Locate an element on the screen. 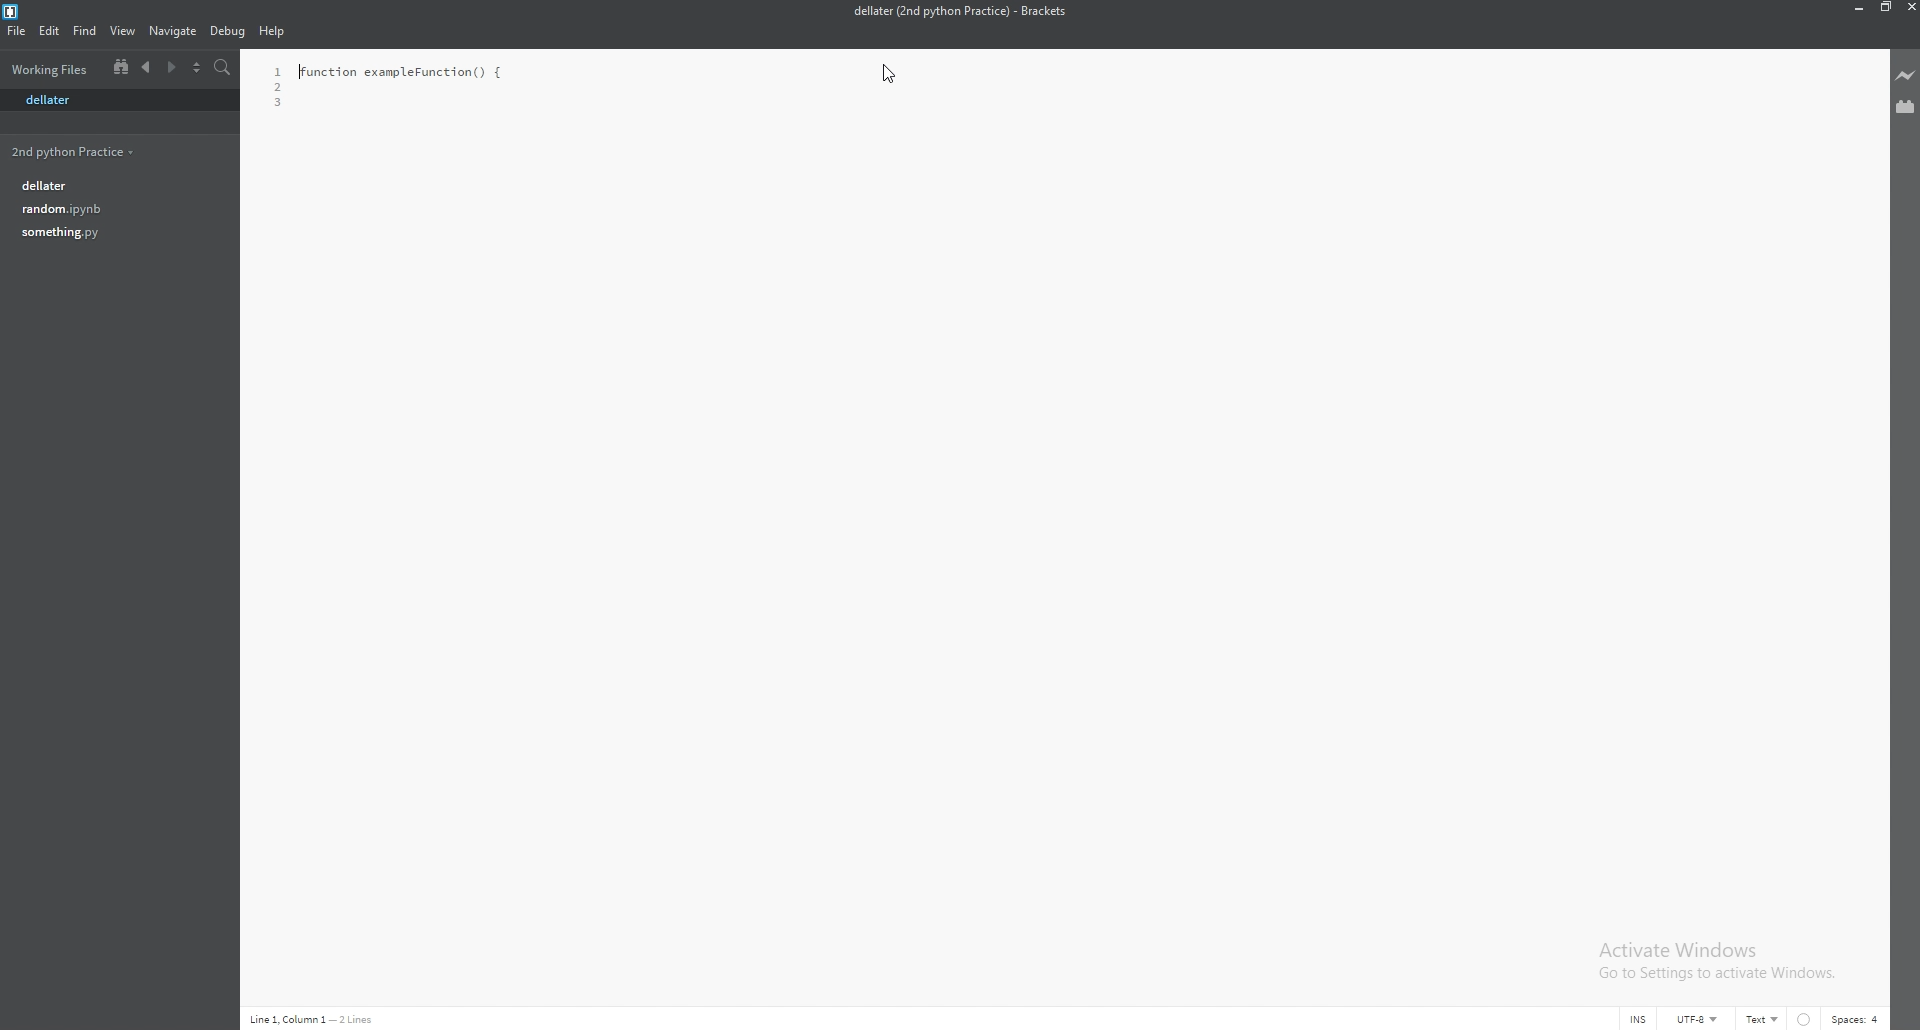 This screenshot has height=1030, width=1920. next is located at coordinates (171, 69).